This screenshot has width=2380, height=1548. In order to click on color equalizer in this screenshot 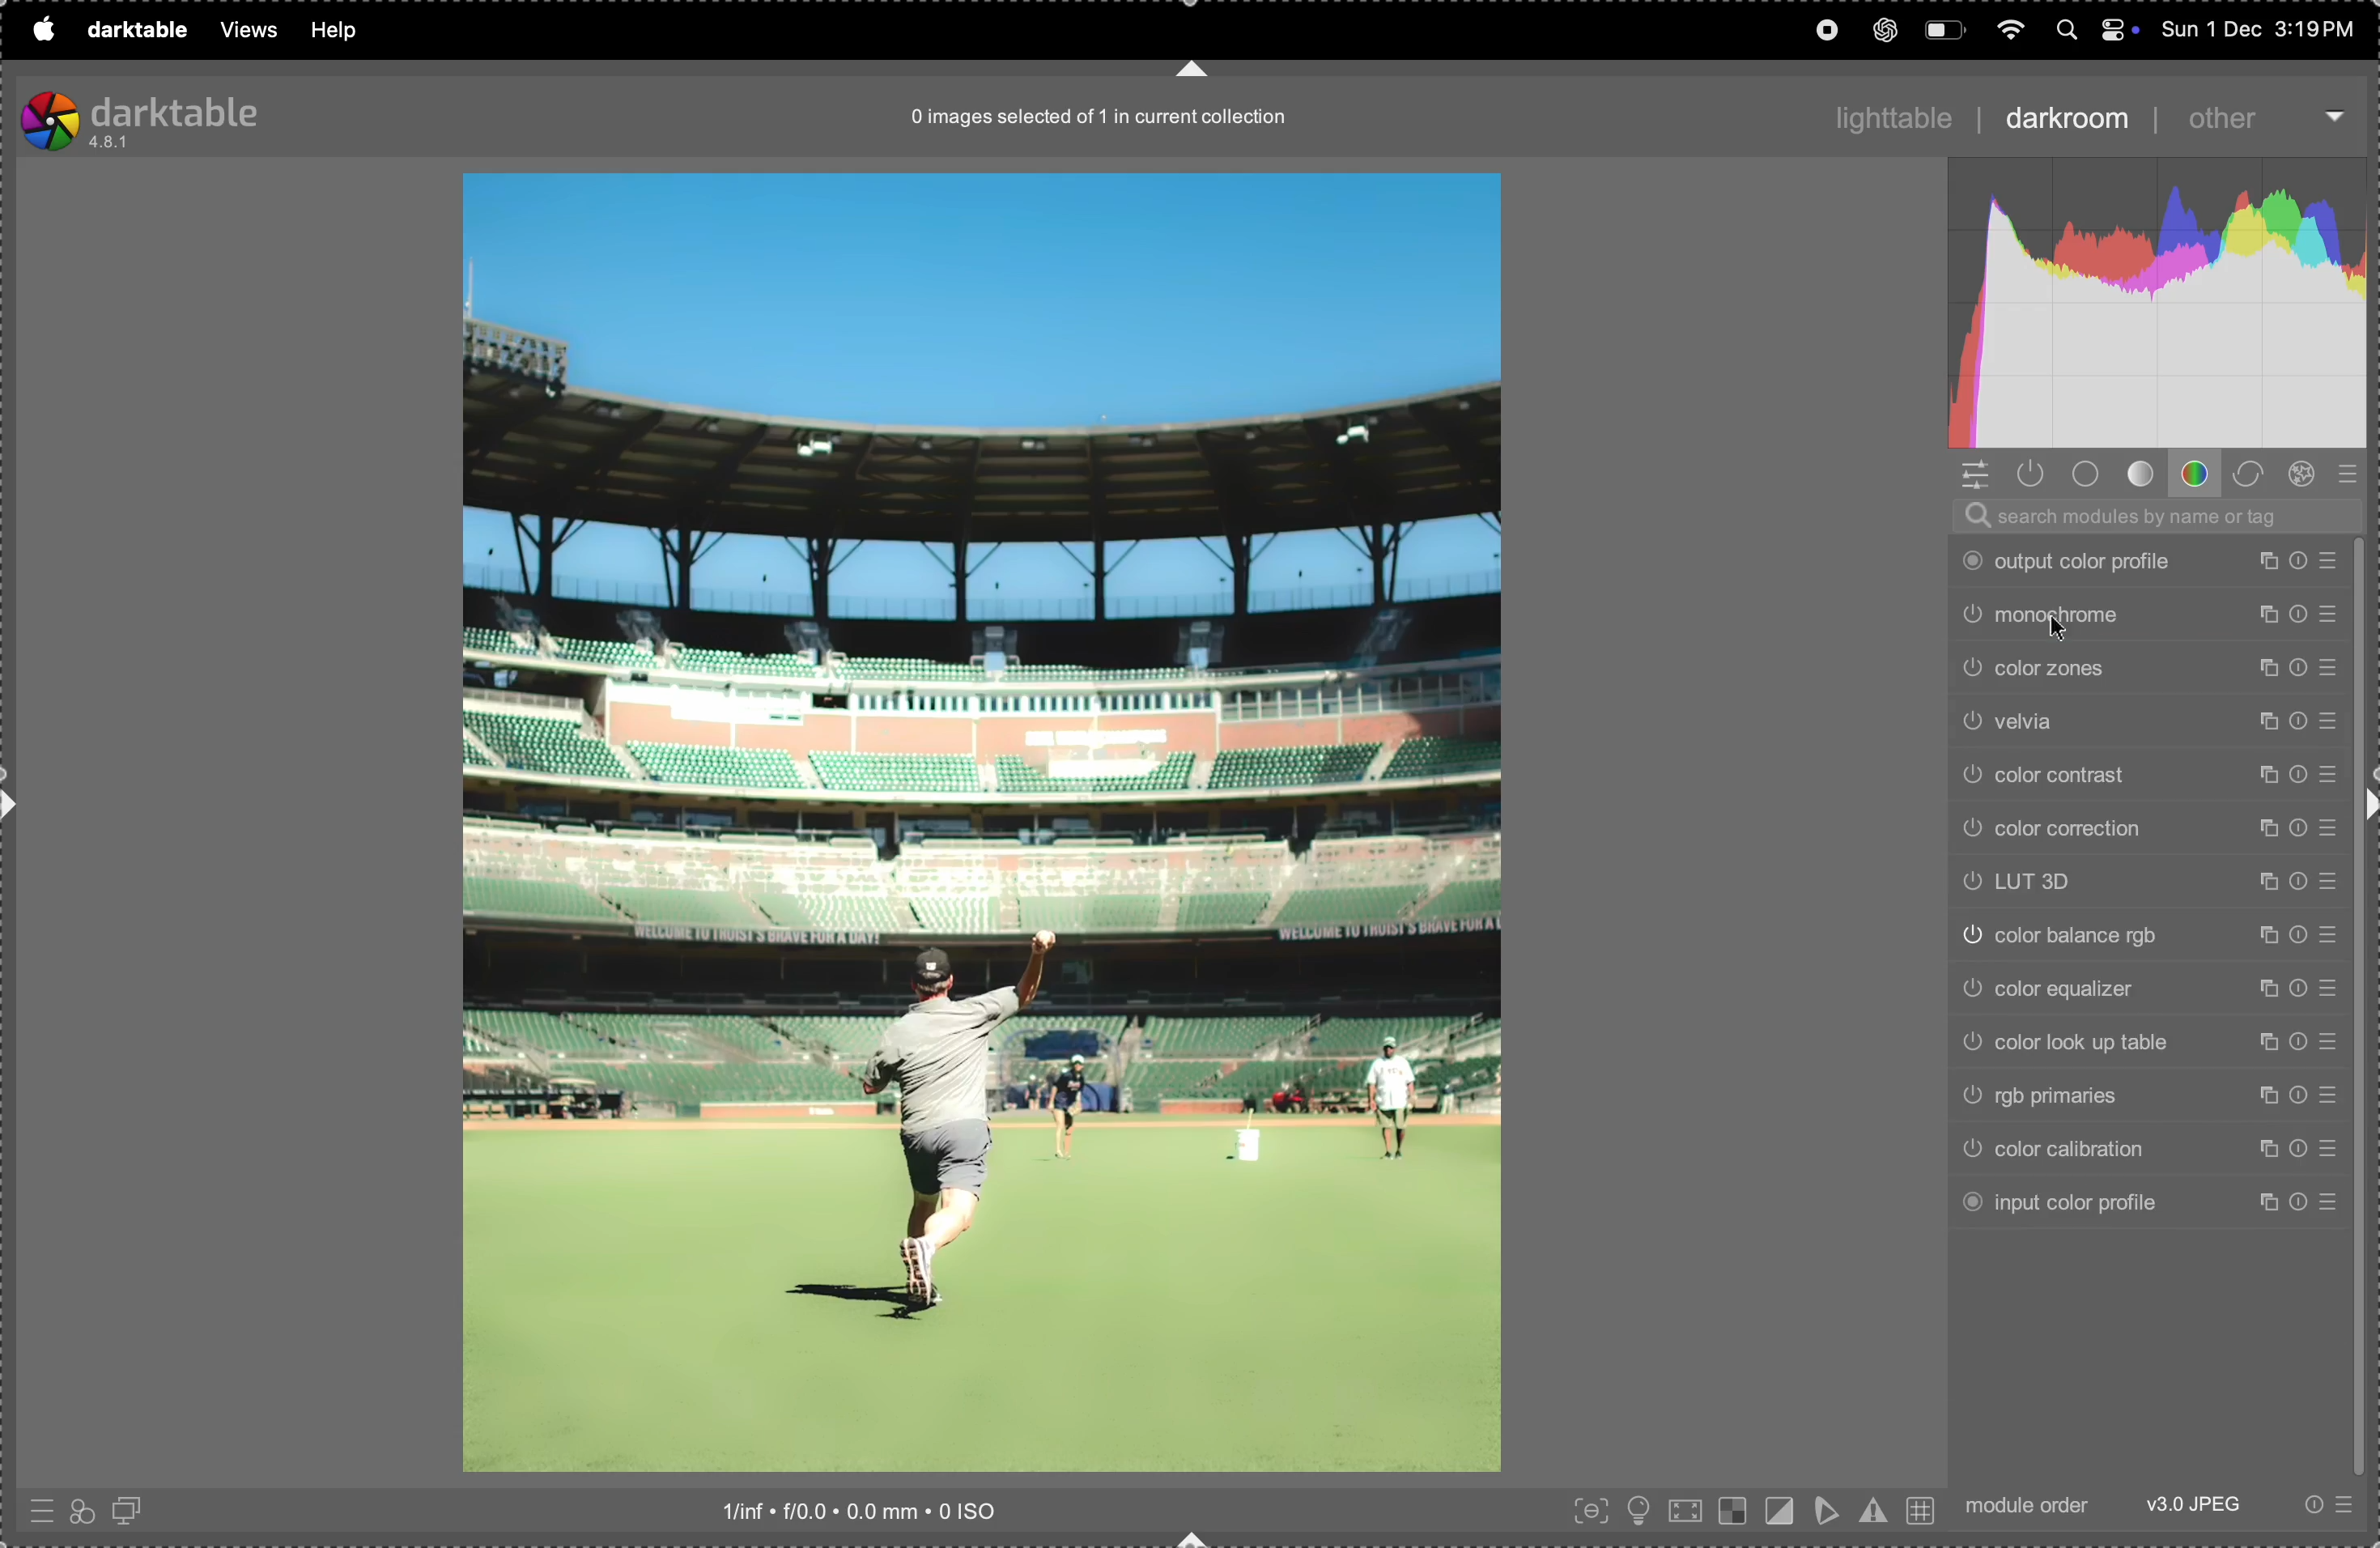, I will do `click(2153, 984)`.